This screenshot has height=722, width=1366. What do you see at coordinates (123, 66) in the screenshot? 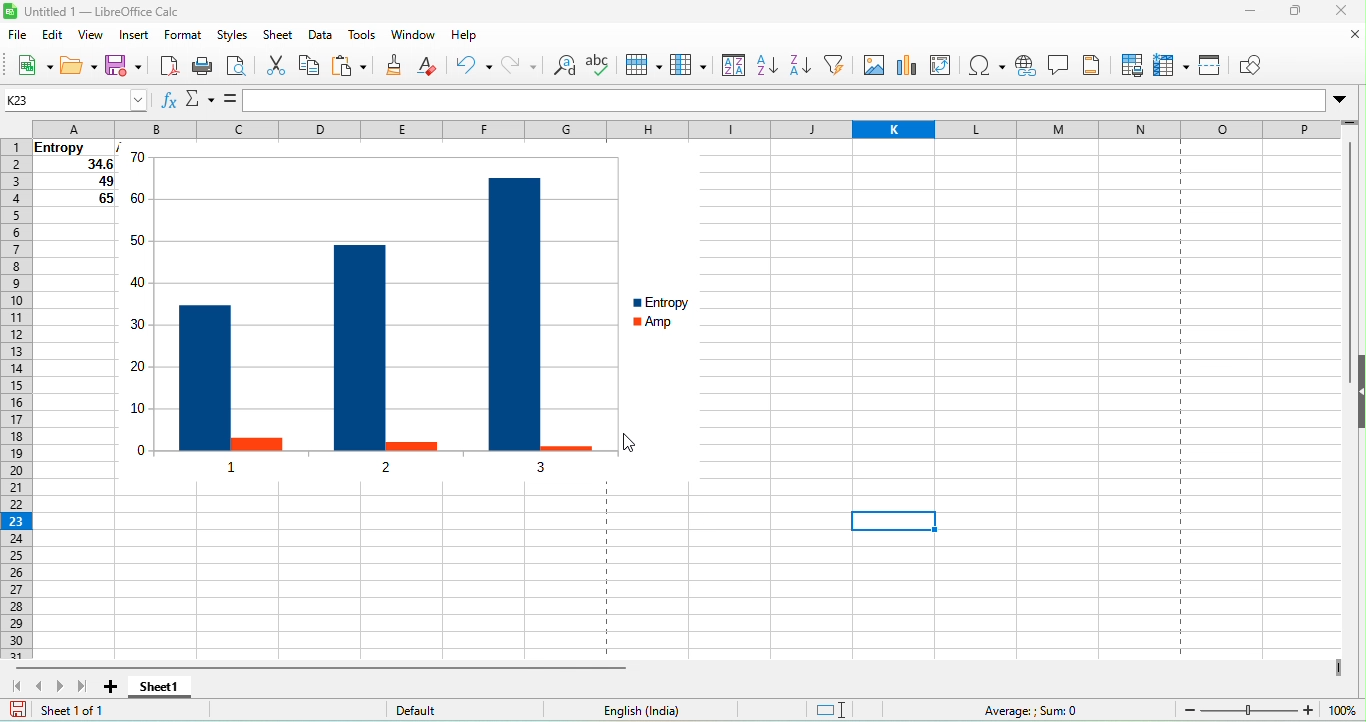
I see `save` at bounding box center [123, 66].